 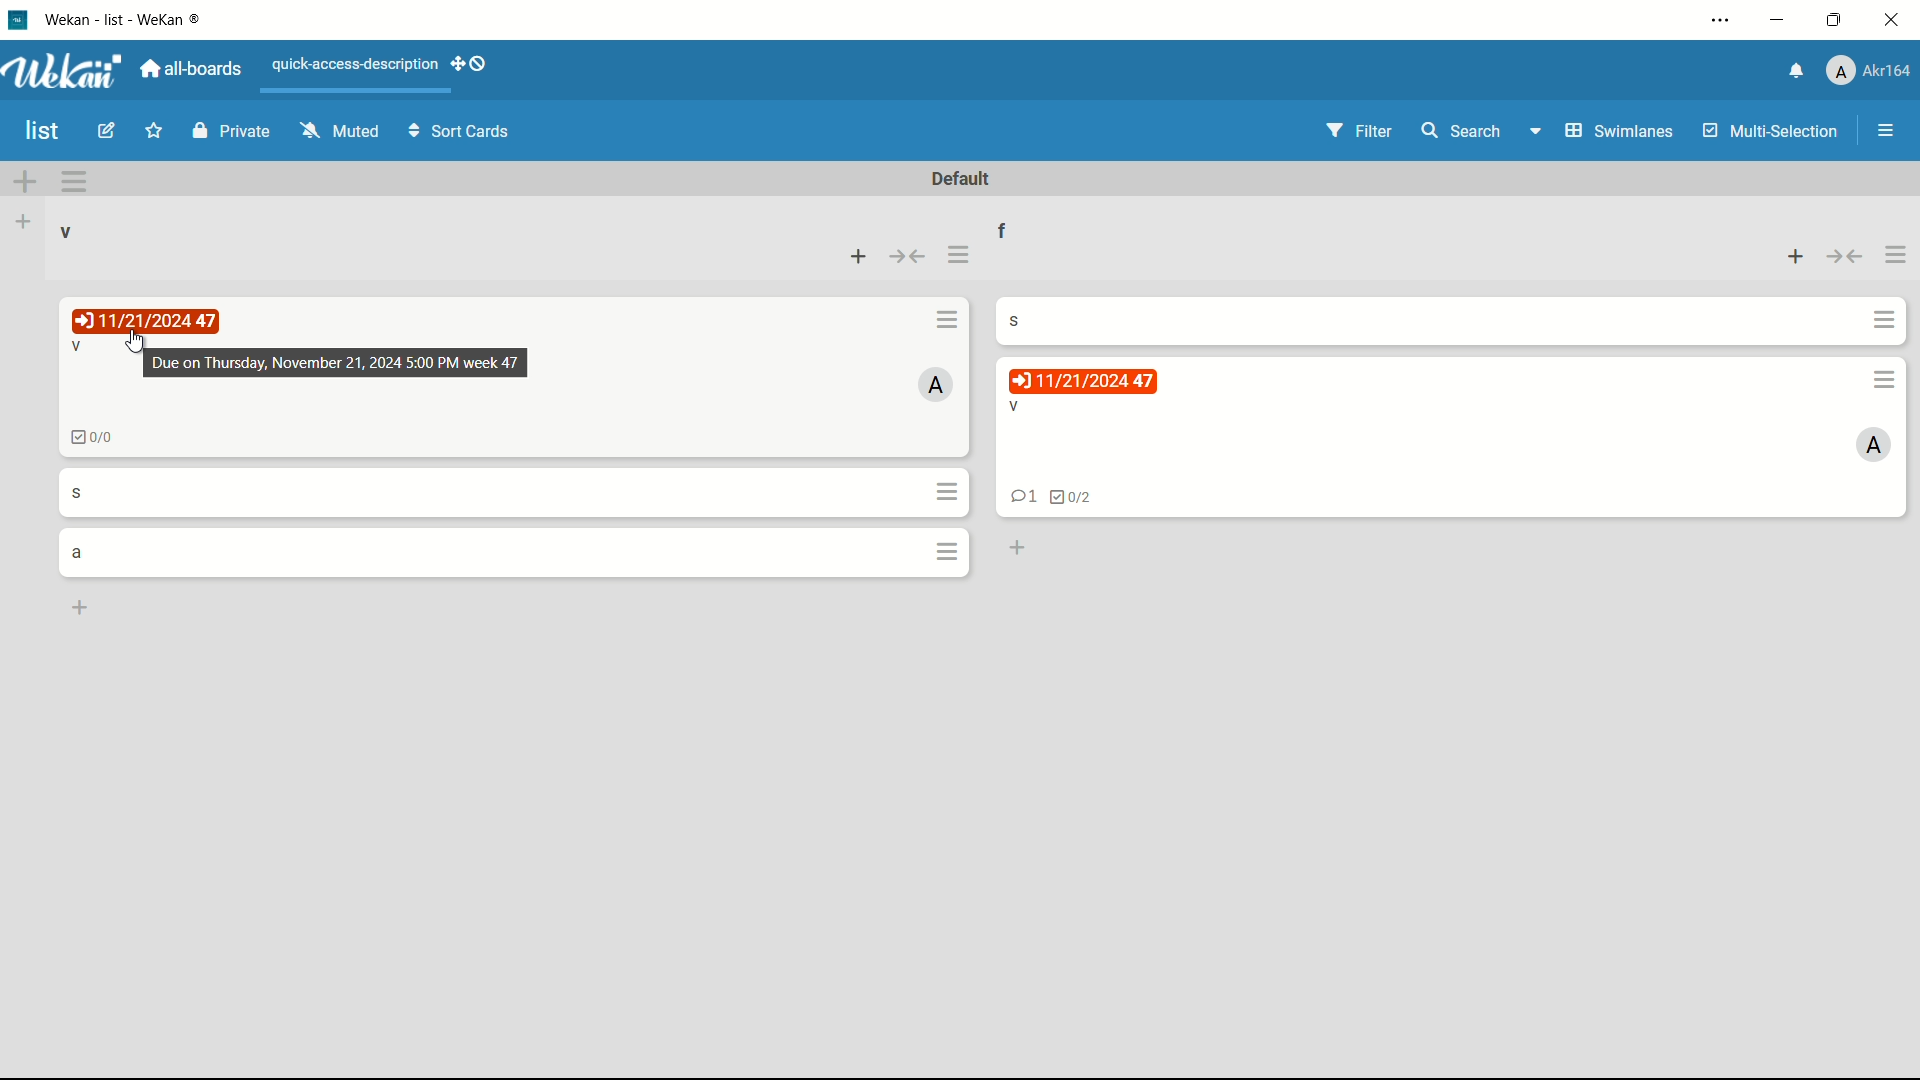 What do you see at coordinates (193, 68) in the screenshot?
I see `all boards` at bounding box center [193, 68].